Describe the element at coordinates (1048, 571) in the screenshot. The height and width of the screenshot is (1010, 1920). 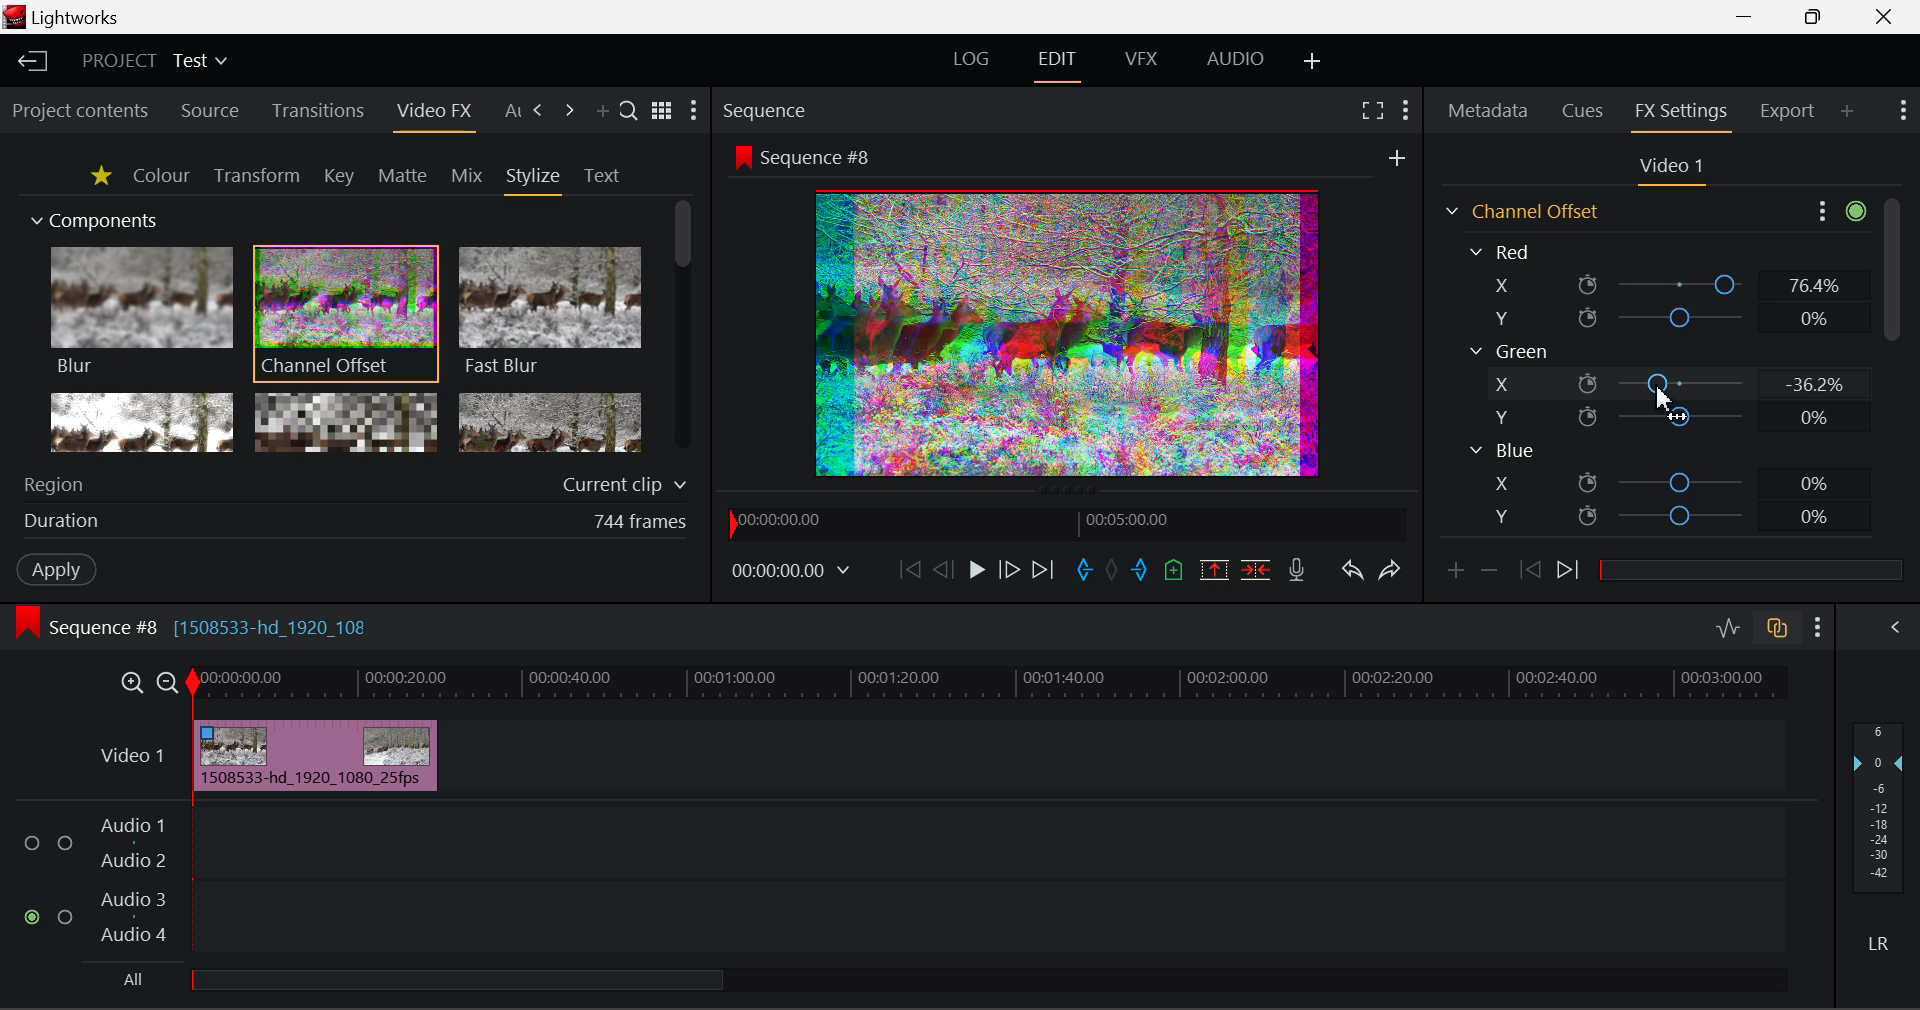
I see `To End` at that location.